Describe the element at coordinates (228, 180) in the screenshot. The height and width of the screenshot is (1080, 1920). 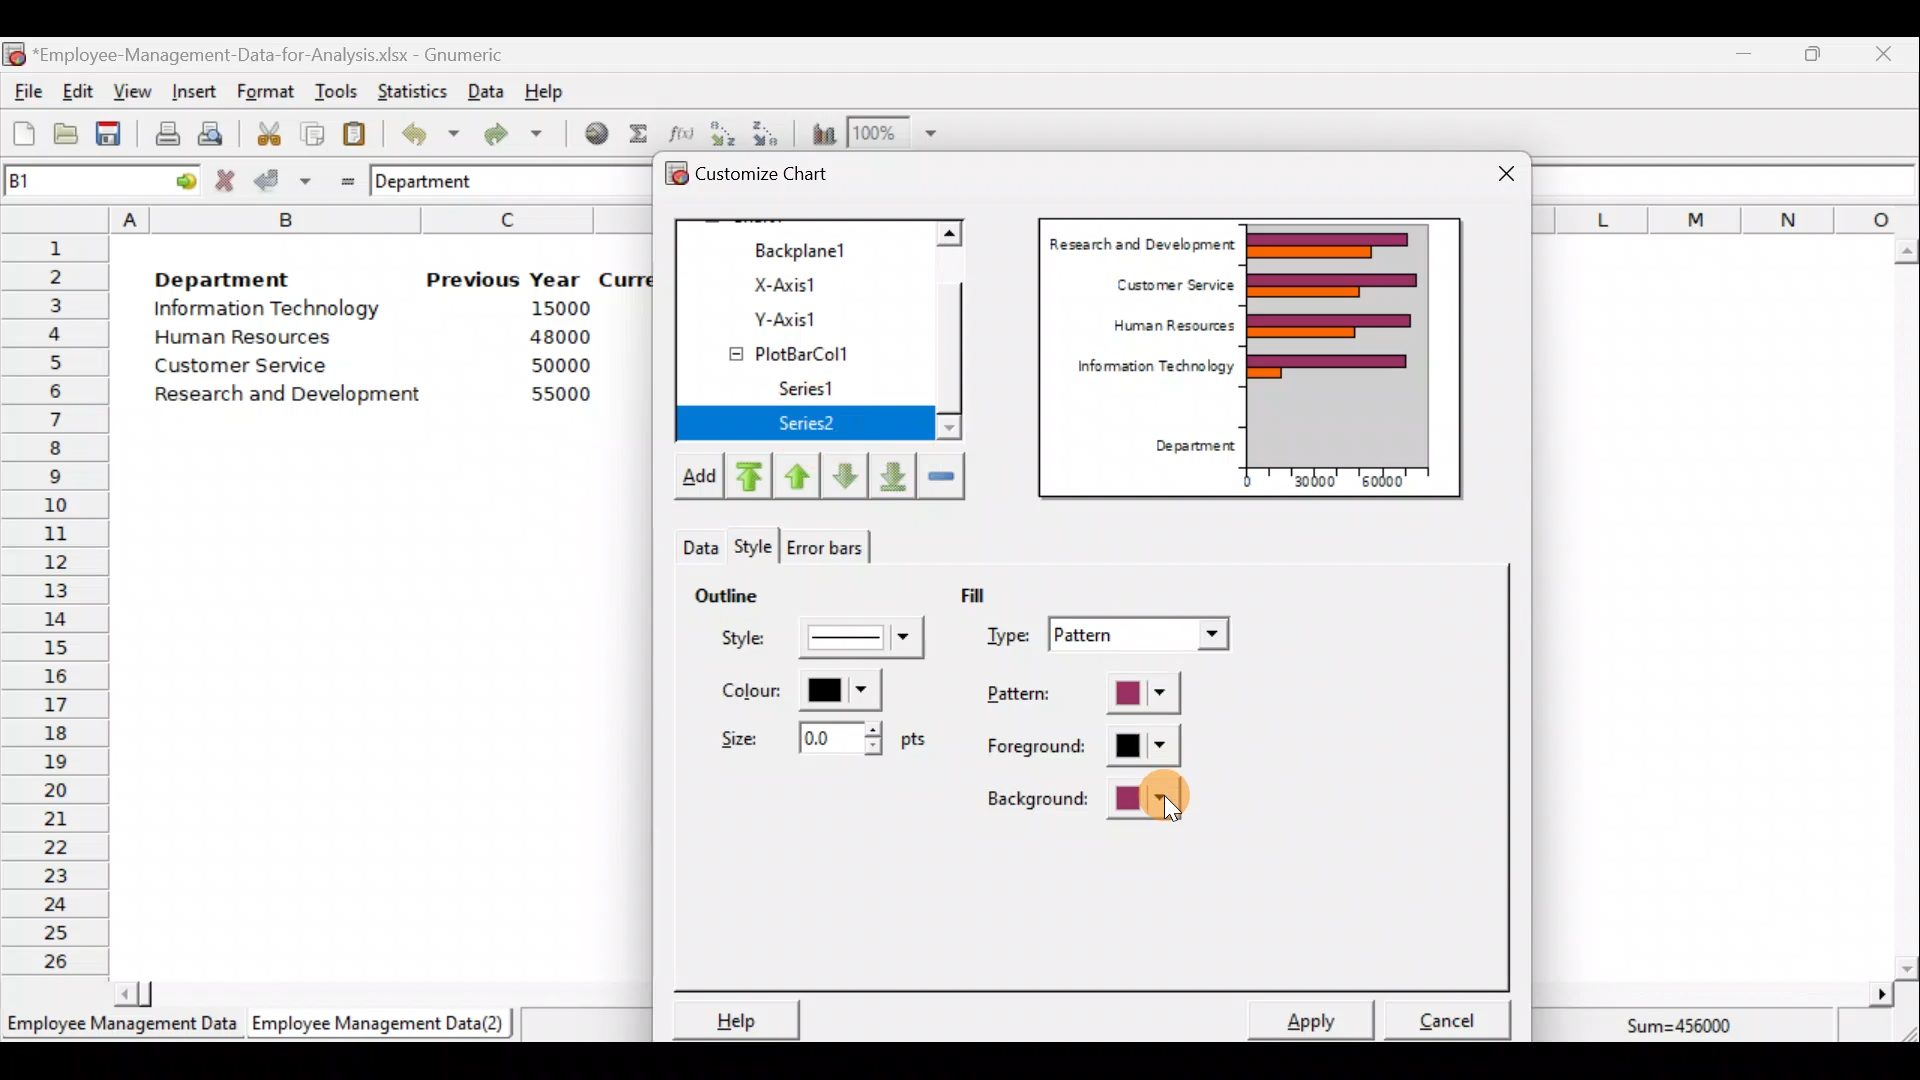
I see `Cancel change` at that location.